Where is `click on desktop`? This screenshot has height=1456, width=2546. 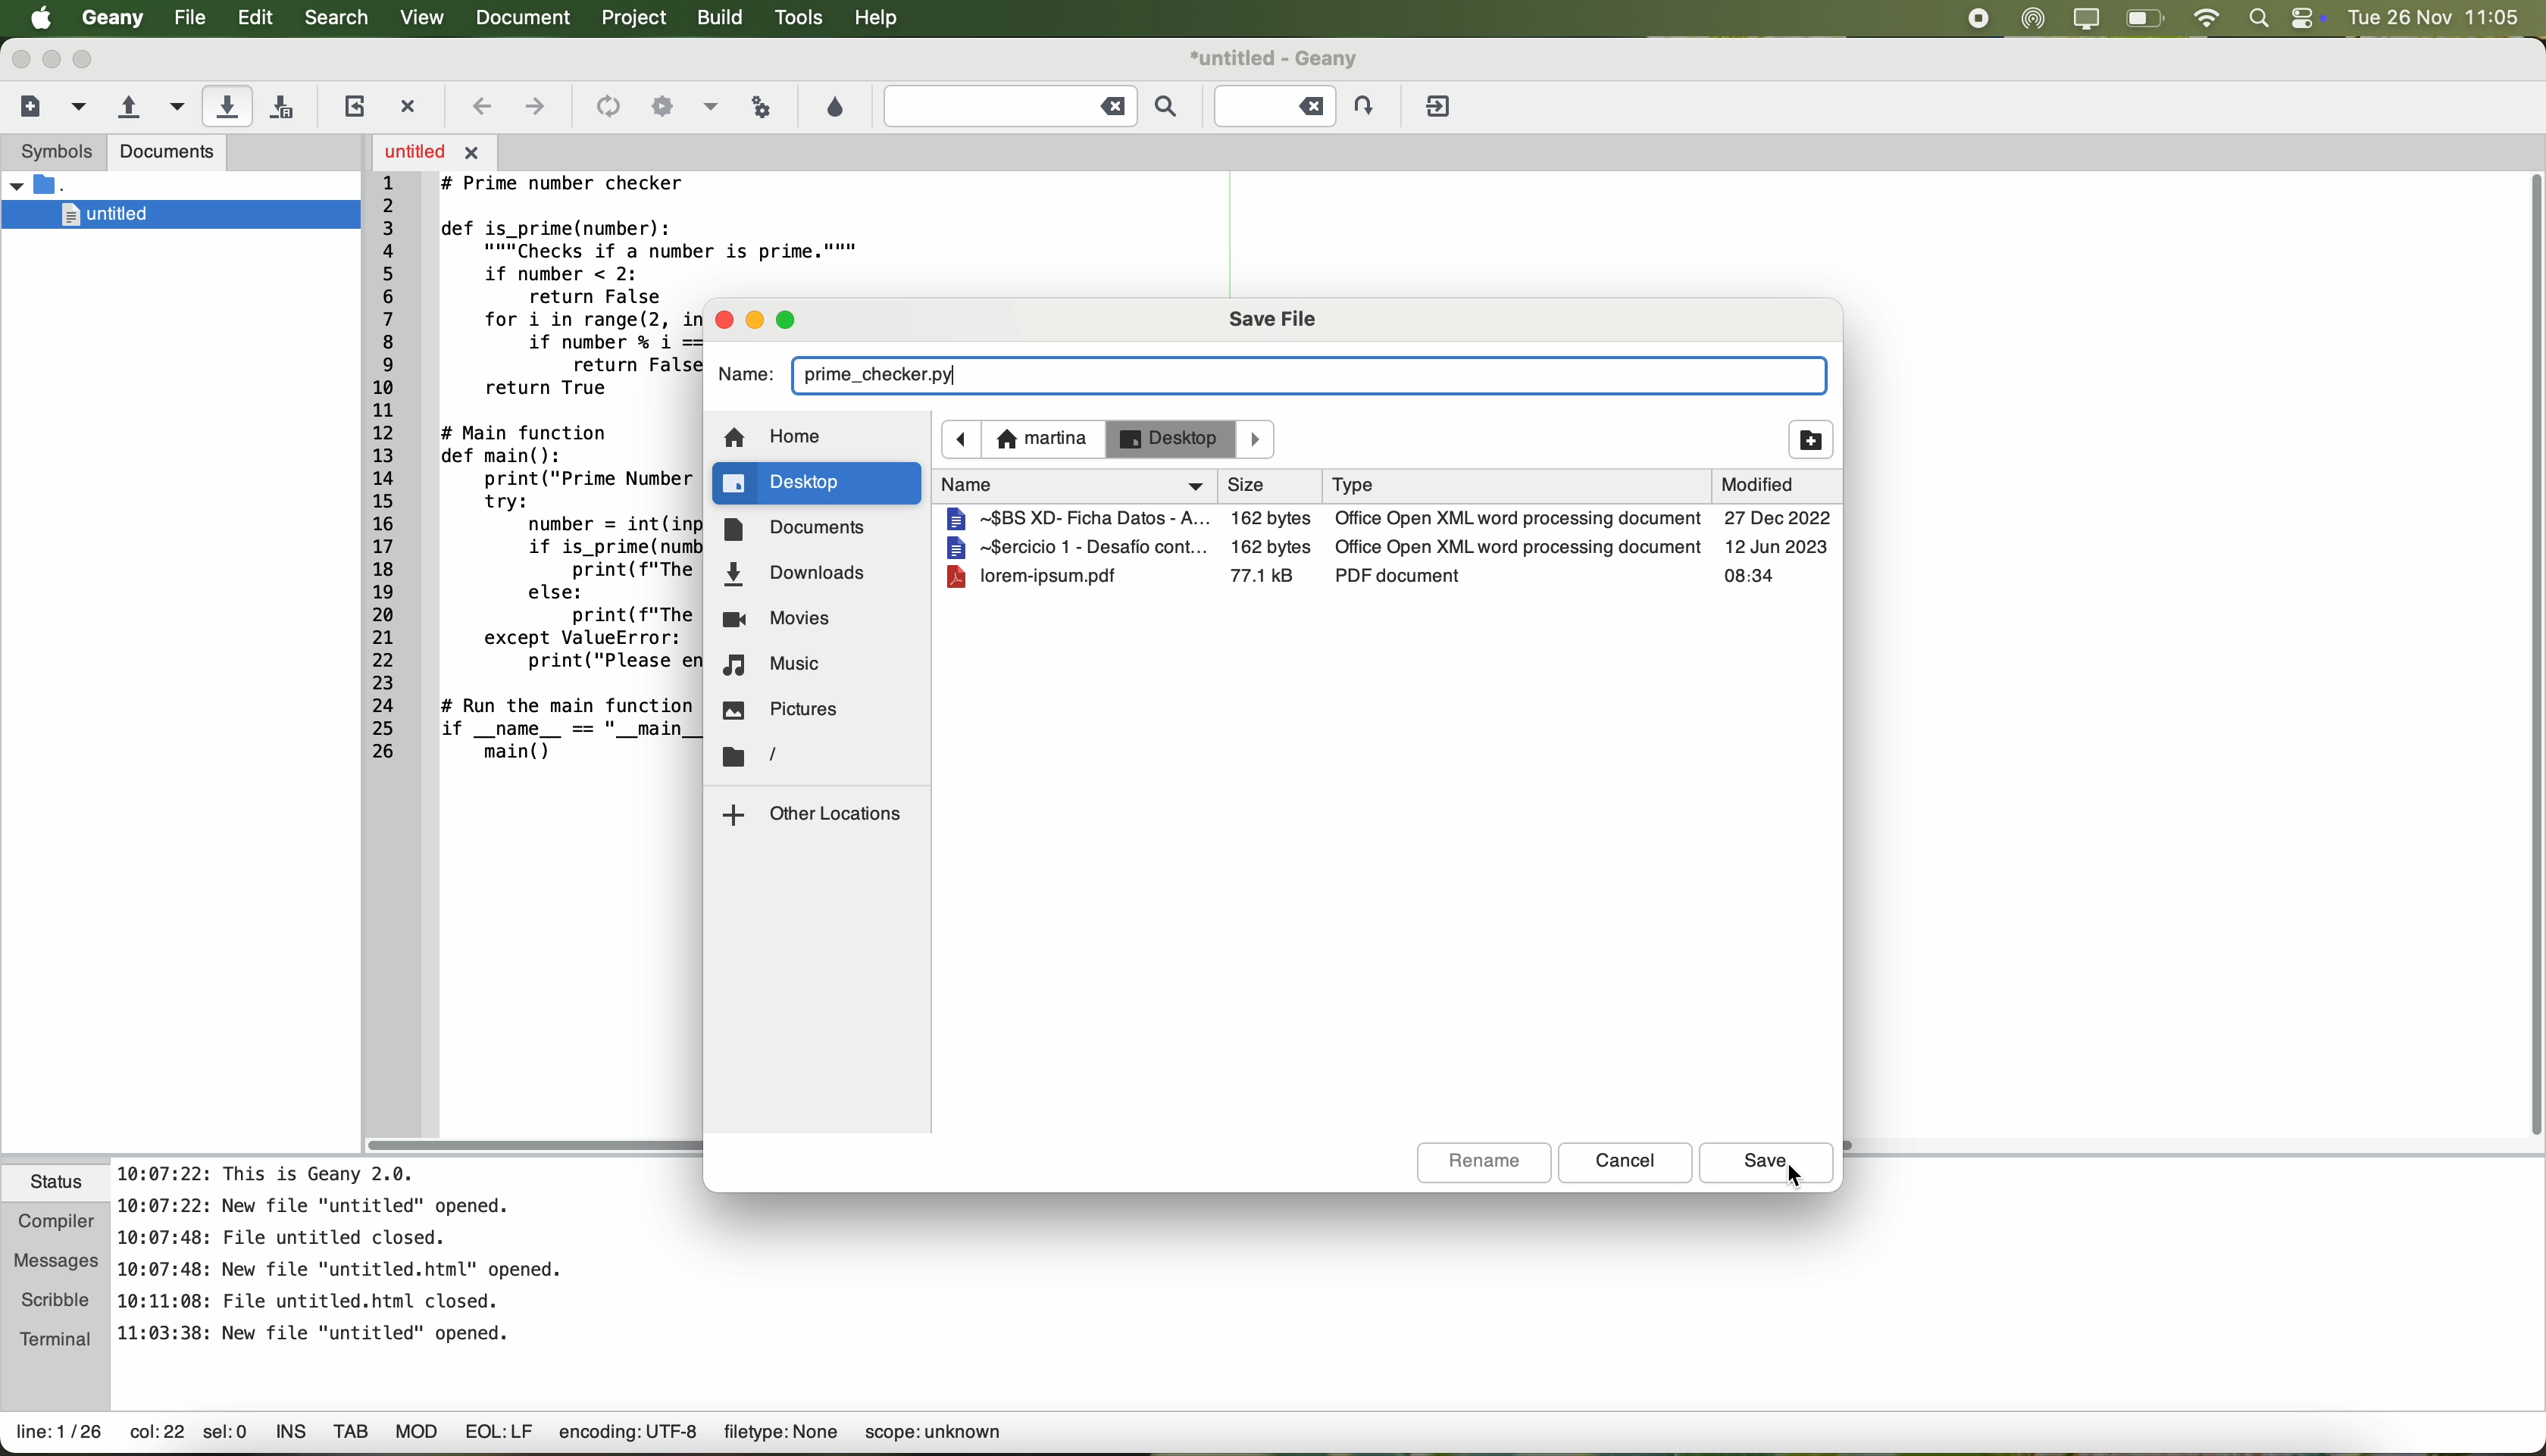 click on desktop is located at coordinates (813, 484).